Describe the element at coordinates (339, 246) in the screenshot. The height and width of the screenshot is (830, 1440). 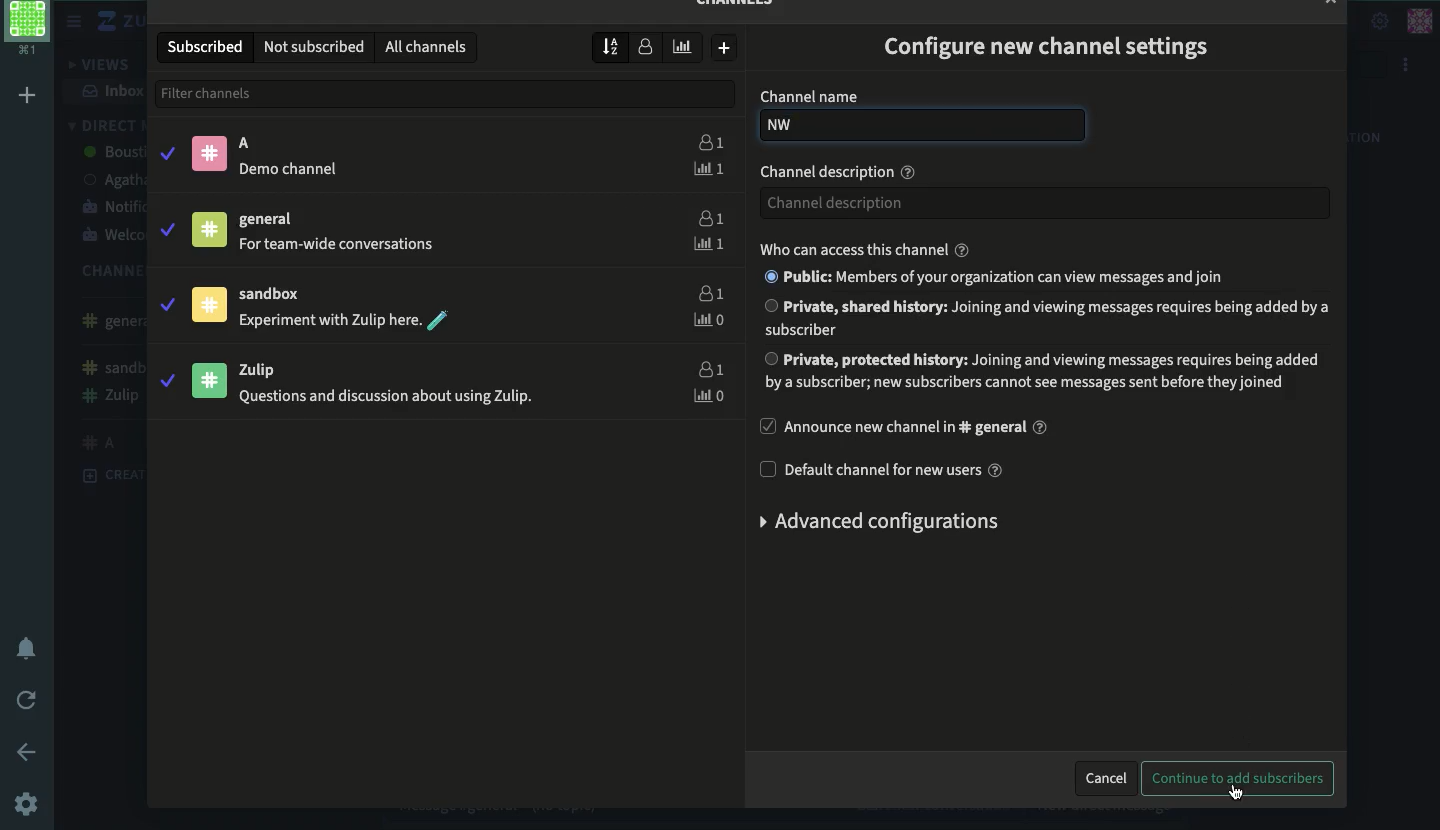
I see `For team-wide conversations` at that location.